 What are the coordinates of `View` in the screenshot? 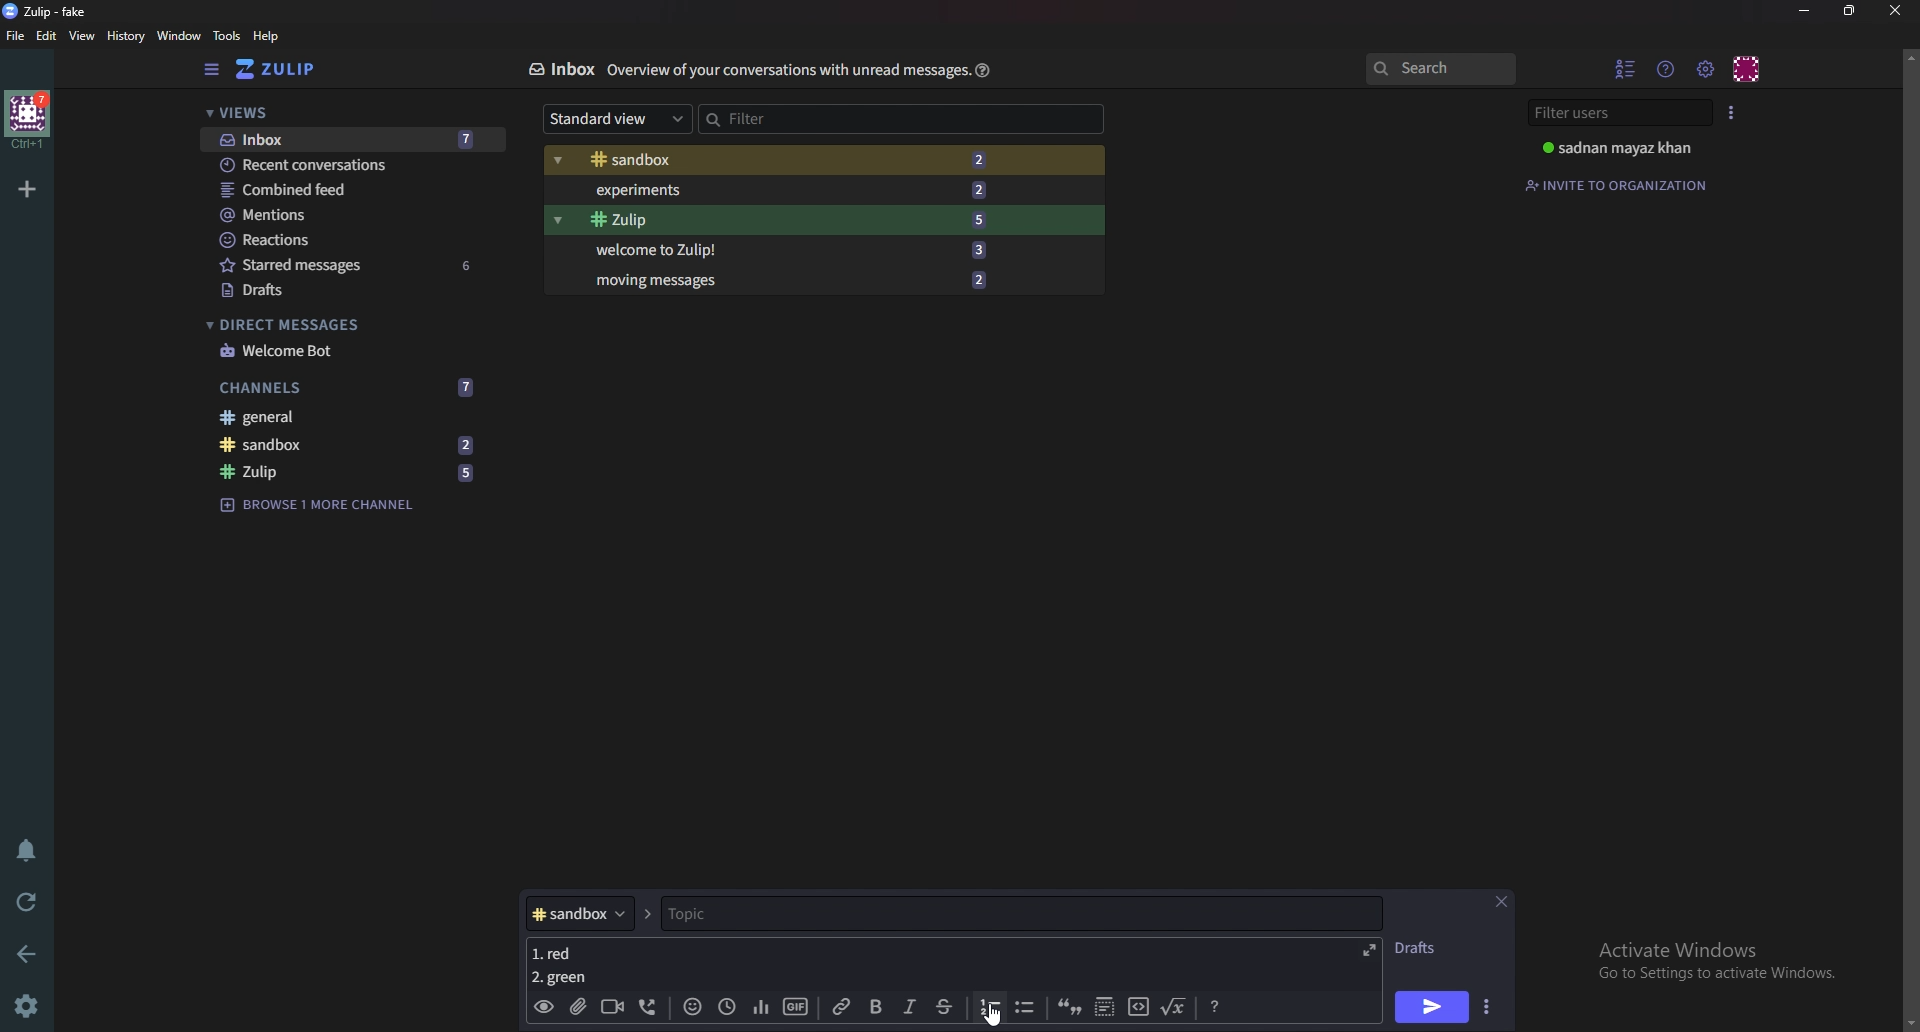 It's located at (83, 37).